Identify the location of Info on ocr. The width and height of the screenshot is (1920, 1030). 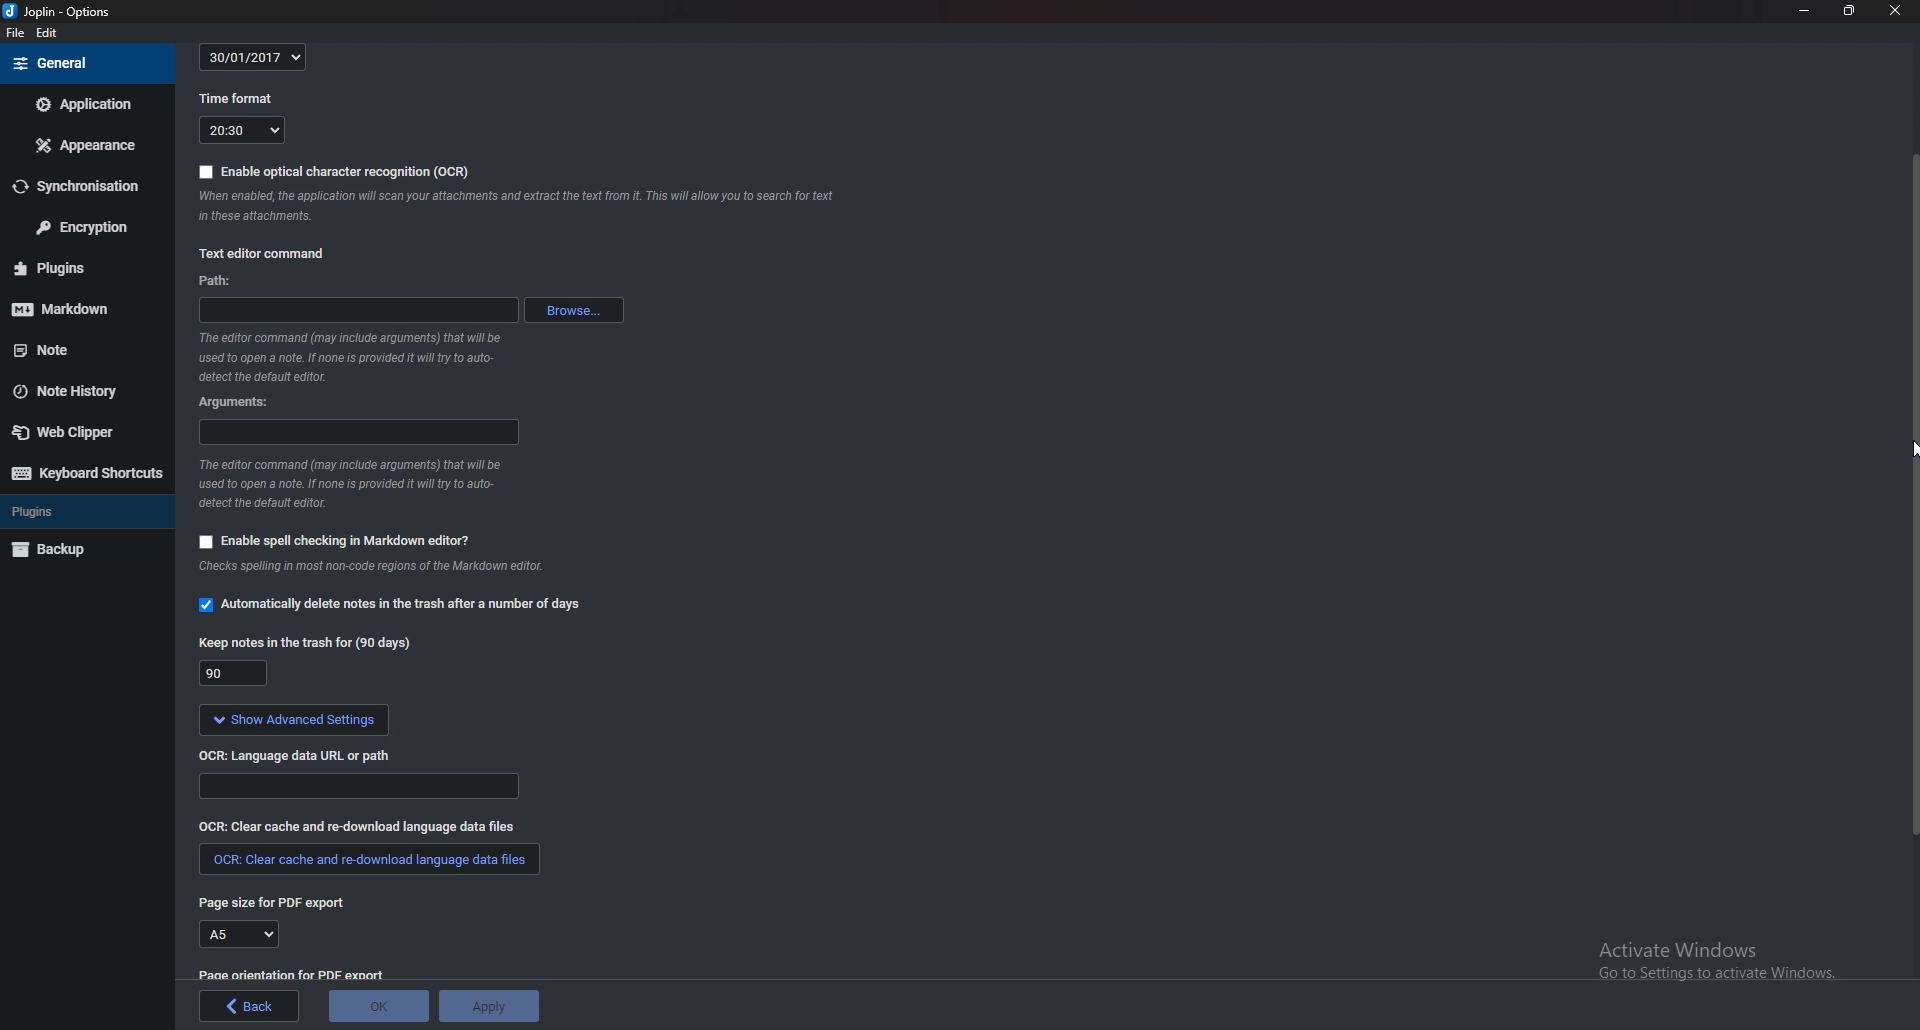
(520, 208).